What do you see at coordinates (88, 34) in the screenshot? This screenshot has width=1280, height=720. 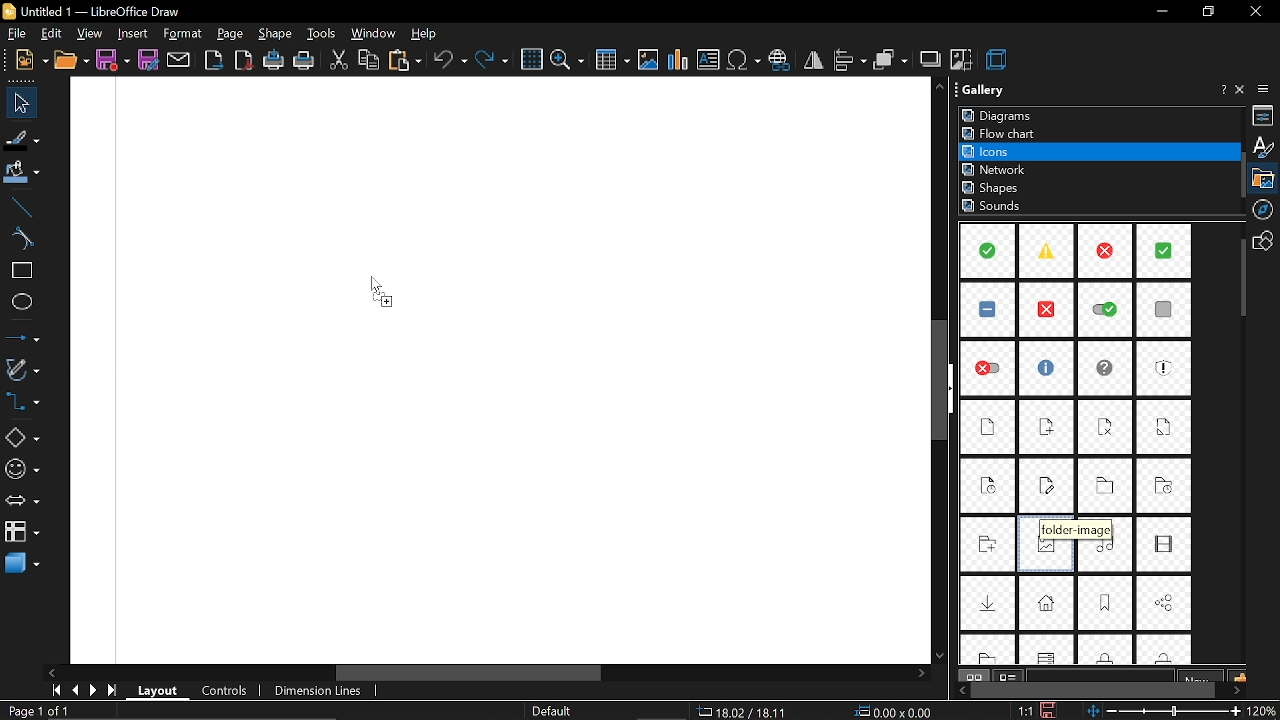 I see `view` at bounding box center [88, 34].